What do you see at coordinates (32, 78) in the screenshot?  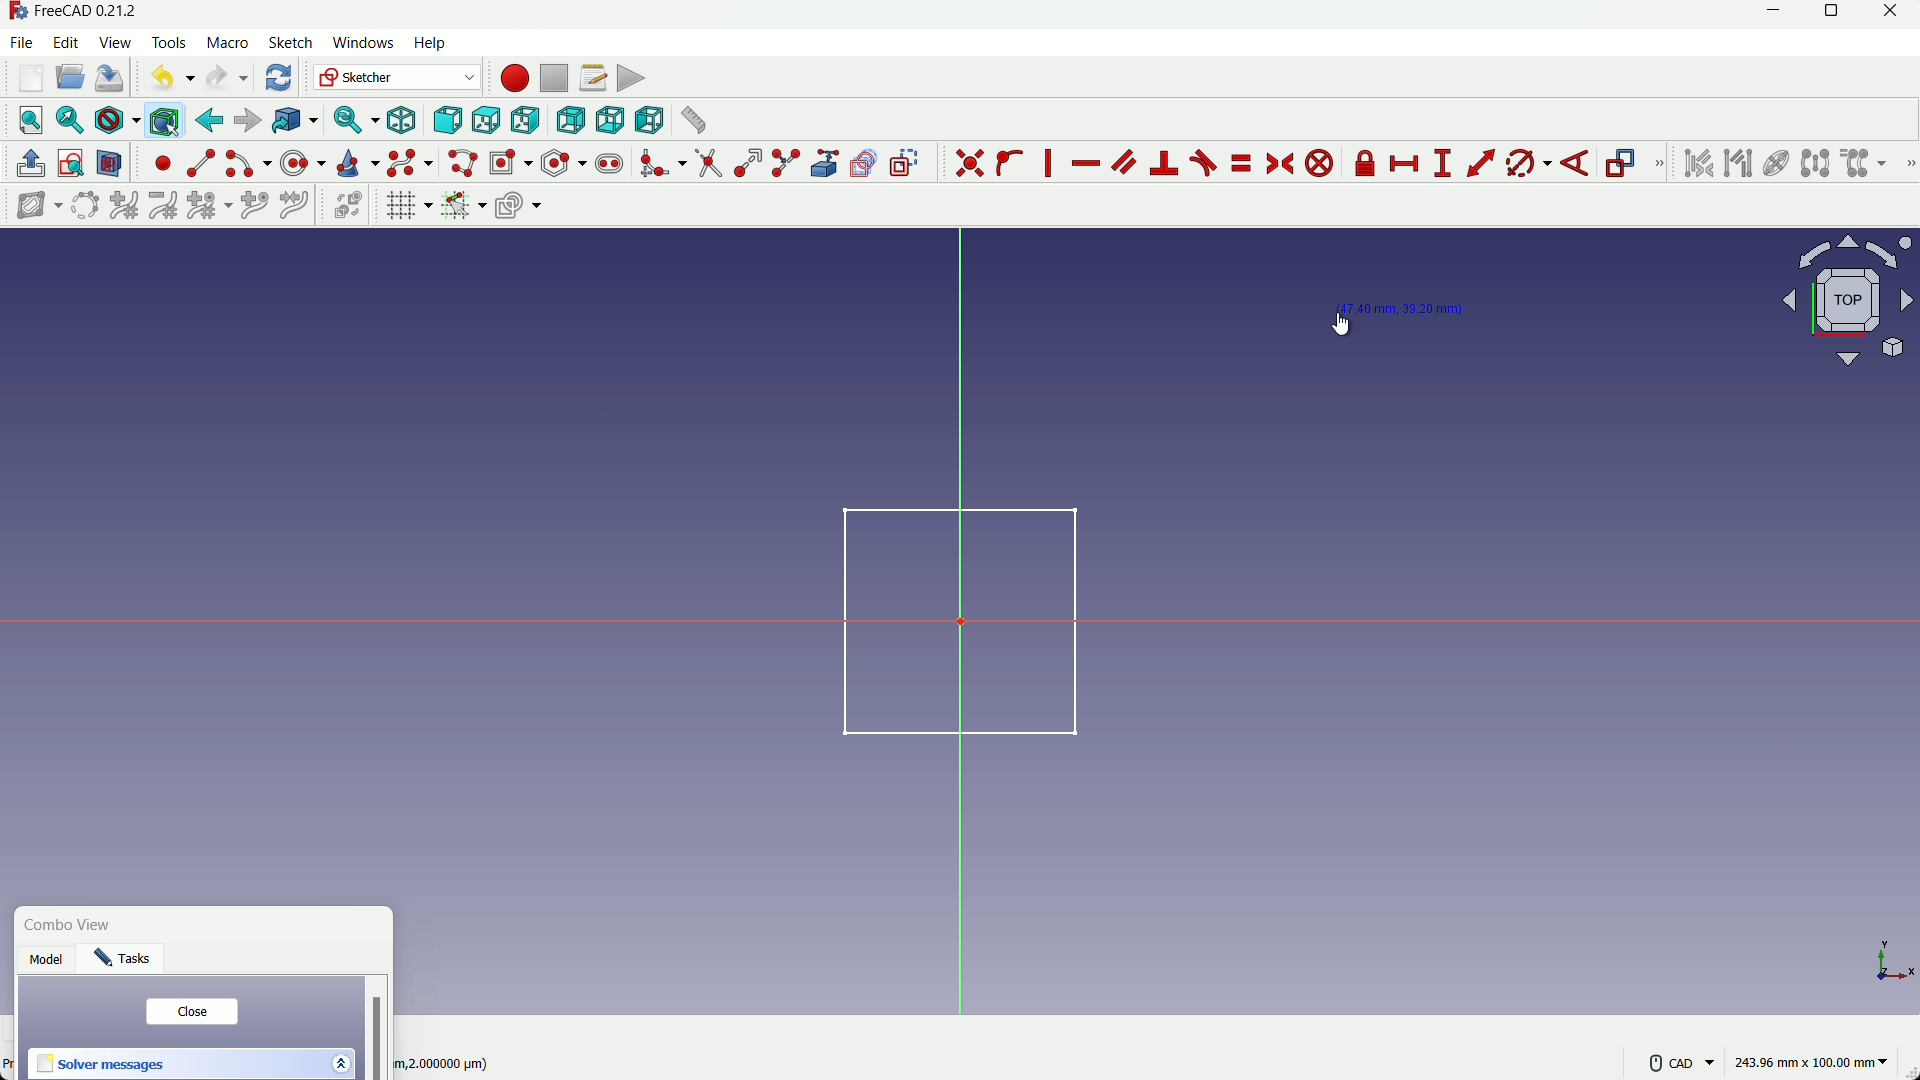 I see `new file` at bounding box center [32, 78].